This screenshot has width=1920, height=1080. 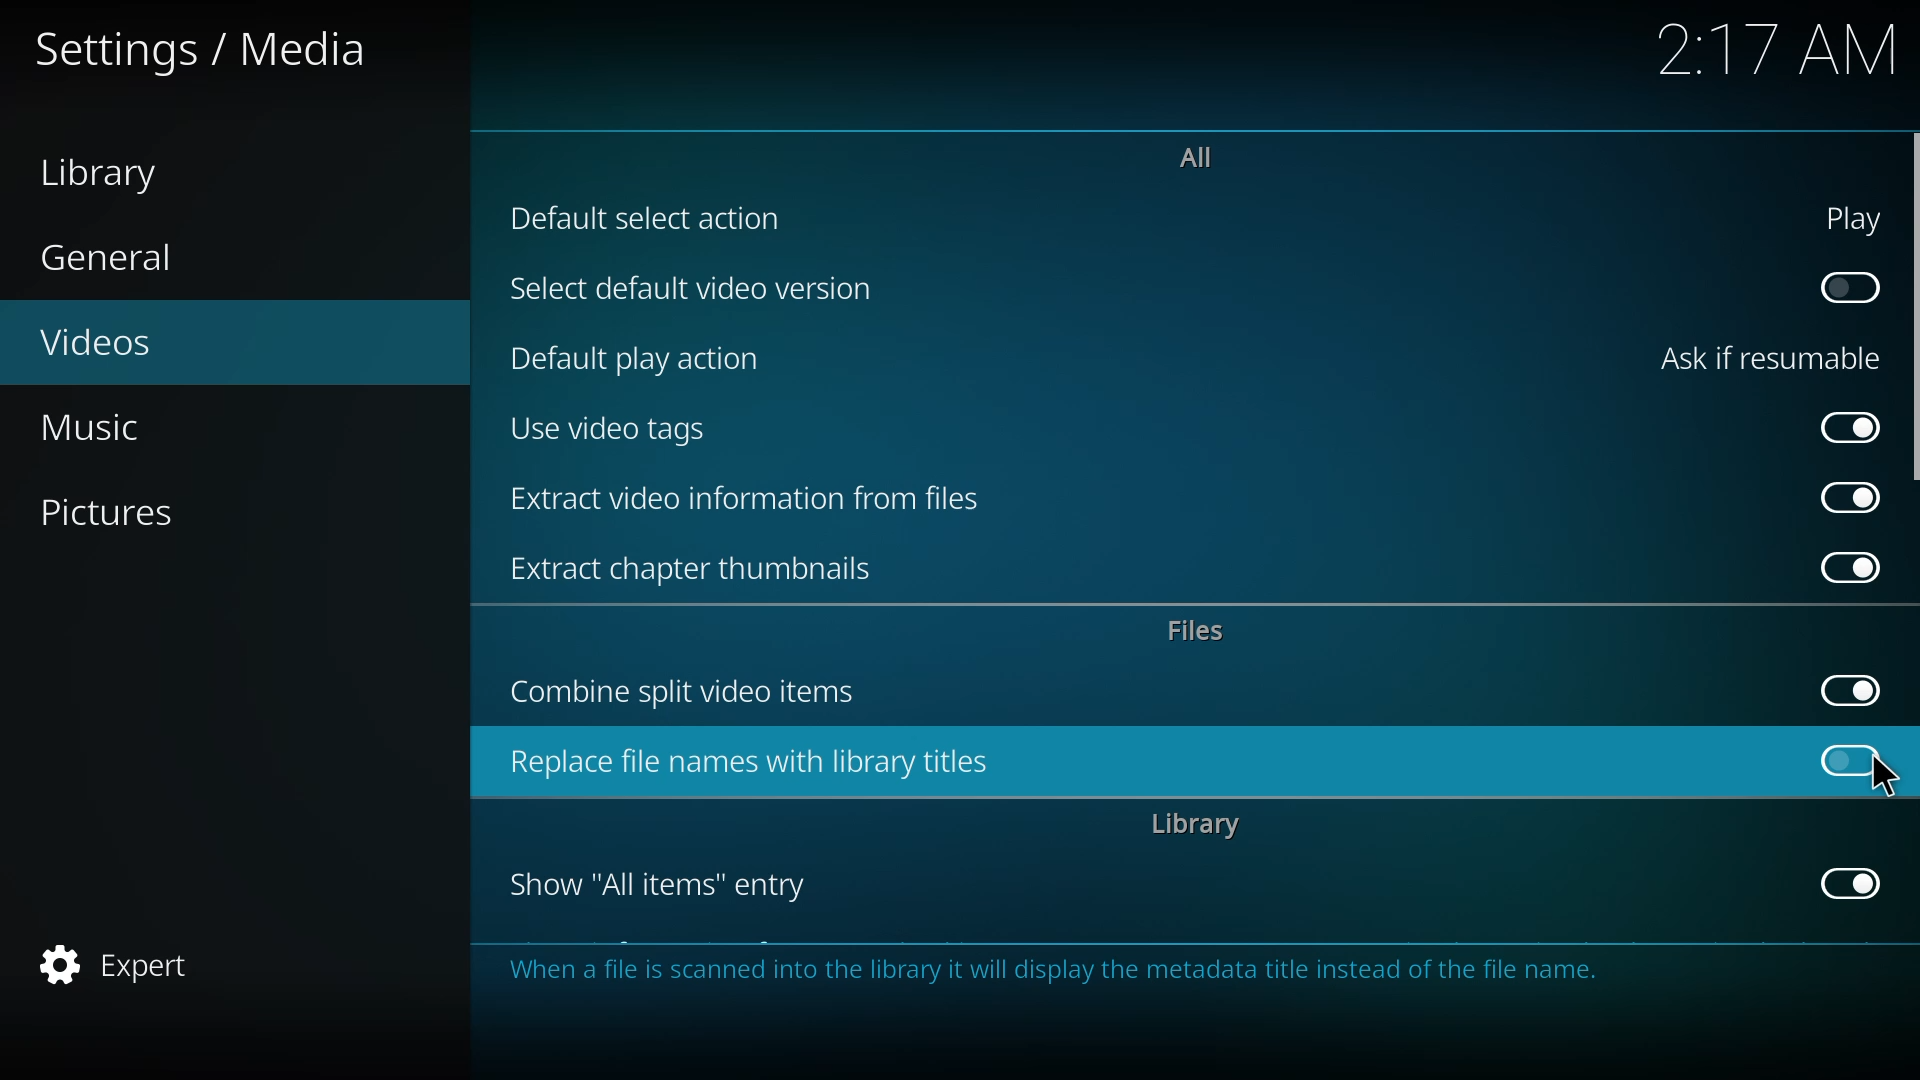 I want to click on replace file names with library titles, so click(x=760, y=765).